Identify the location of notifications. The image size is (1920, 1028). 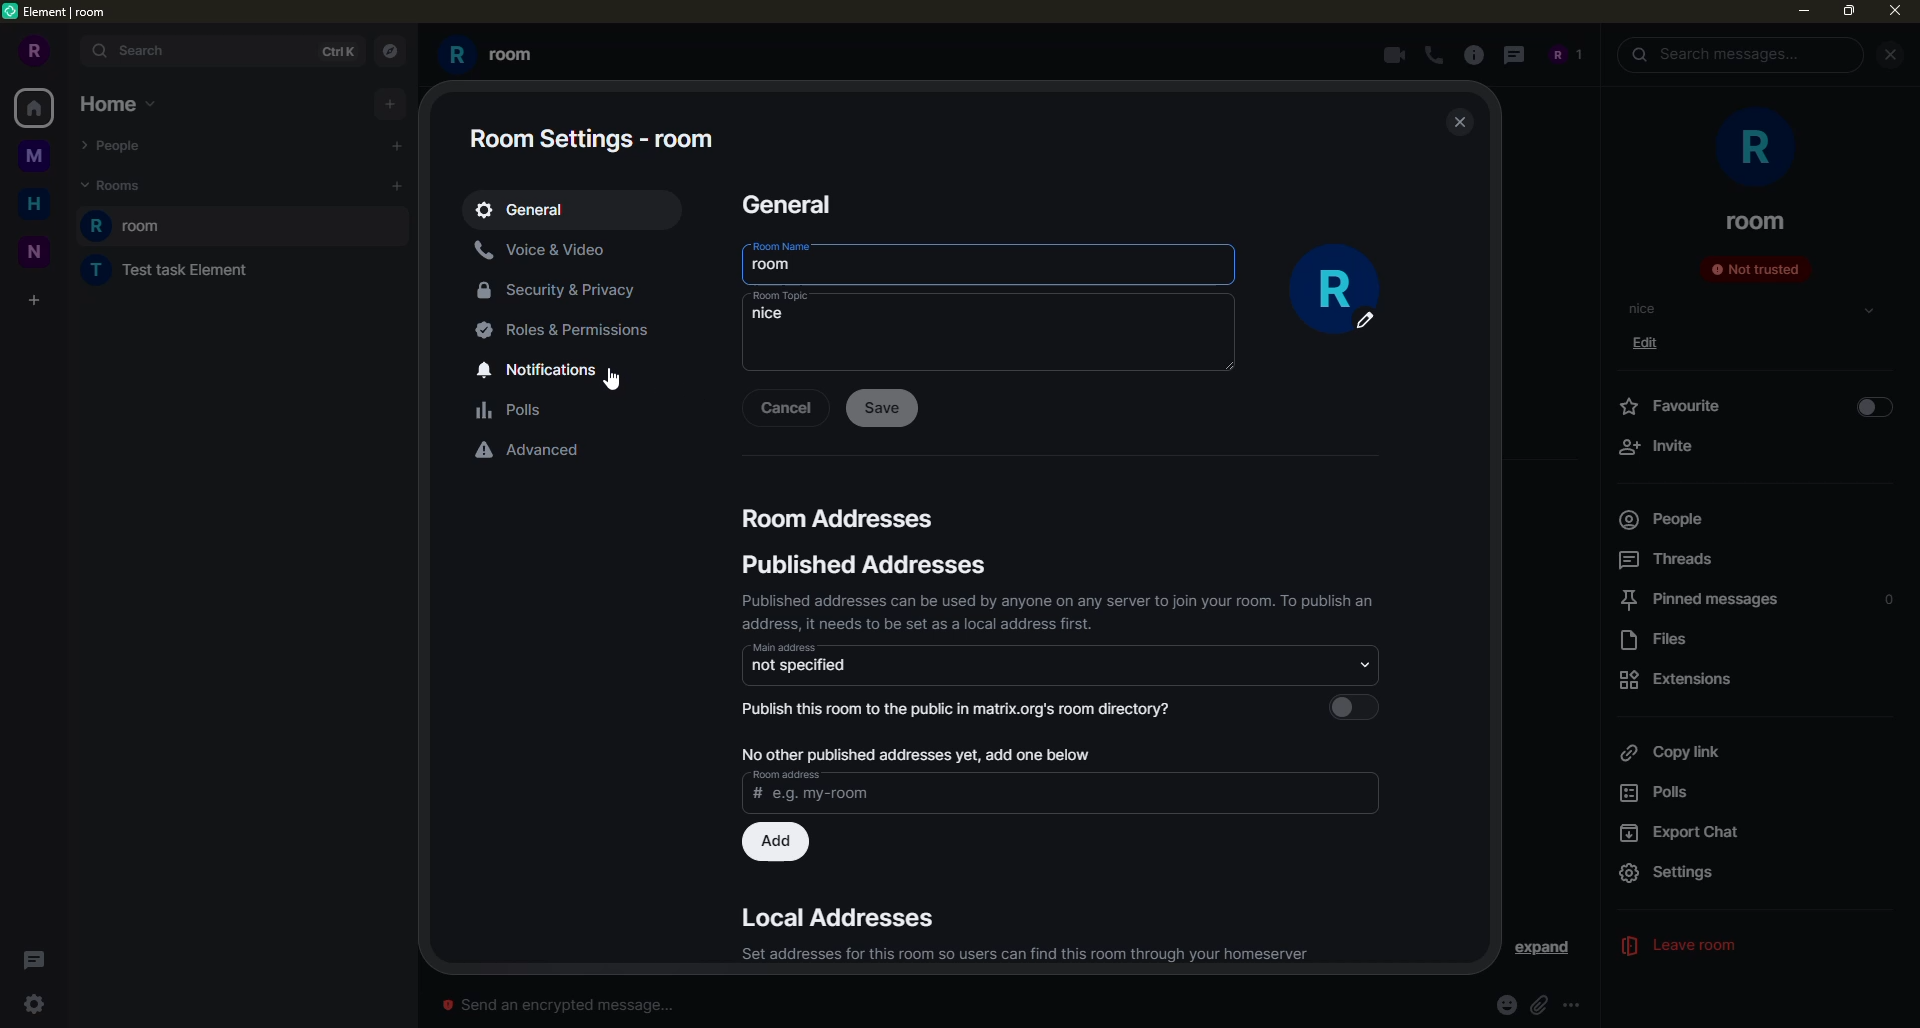
(549, 371).